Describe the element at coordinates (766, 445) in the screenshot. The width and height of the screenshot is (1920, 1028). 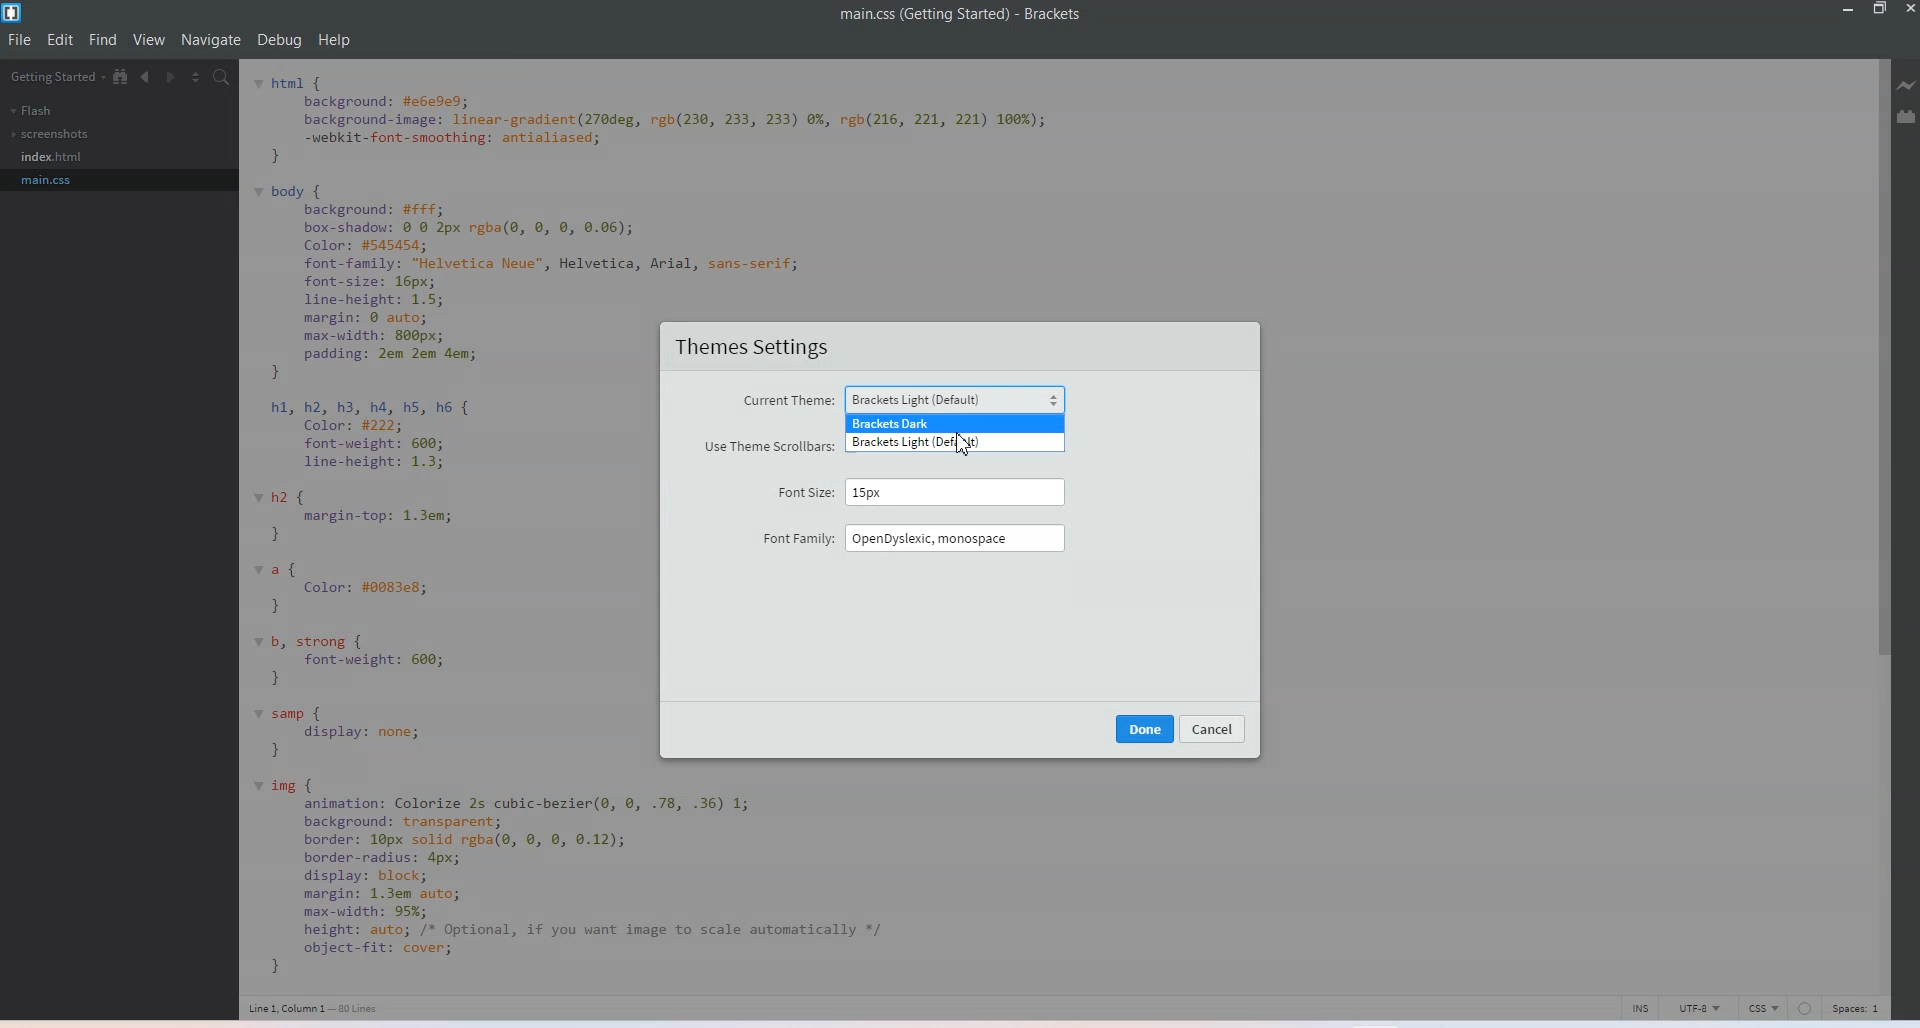
I see `Use theme scroll bars` at that location.